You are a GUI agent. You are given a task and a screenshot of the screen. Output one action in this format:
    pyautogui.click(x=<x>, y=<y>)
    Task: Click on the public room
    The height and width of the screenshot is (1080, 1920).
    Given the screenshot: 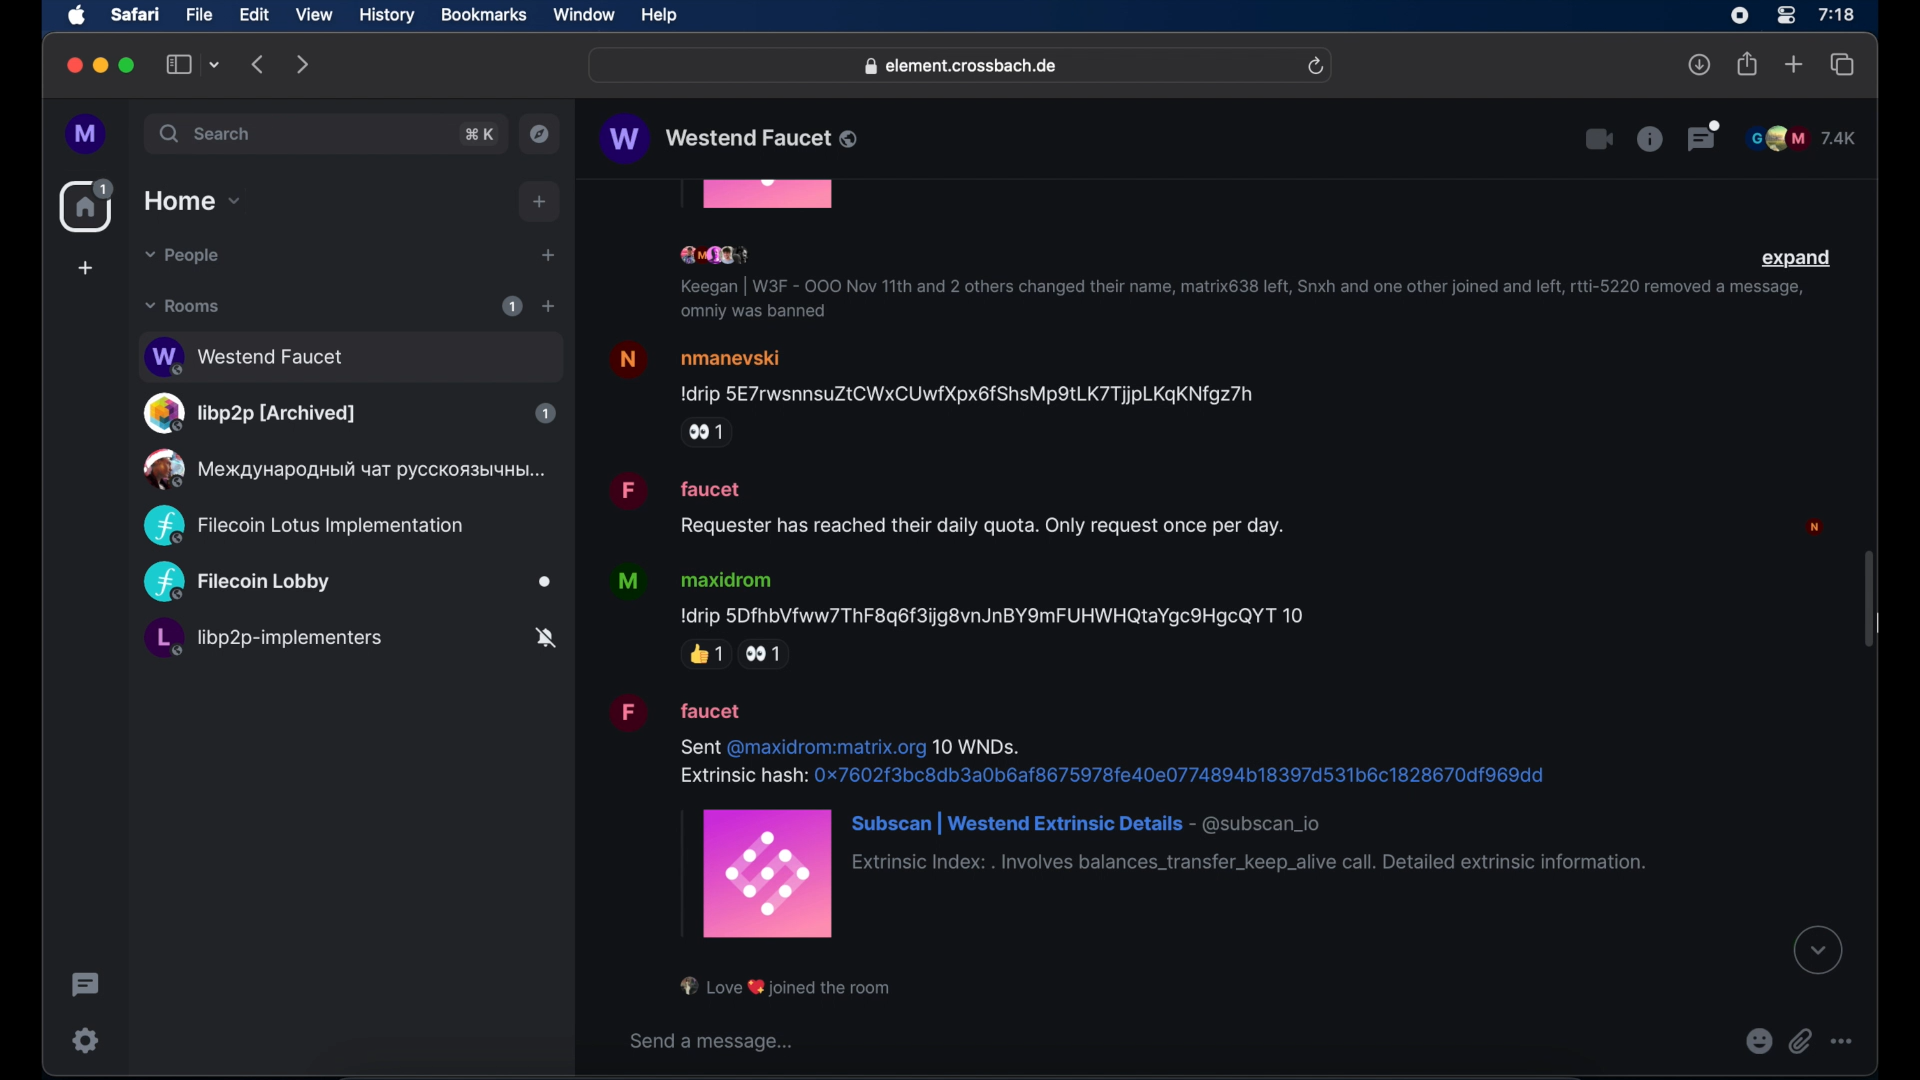 What is the action you would take?
    pyautogui.click(x=348, y=583)
    